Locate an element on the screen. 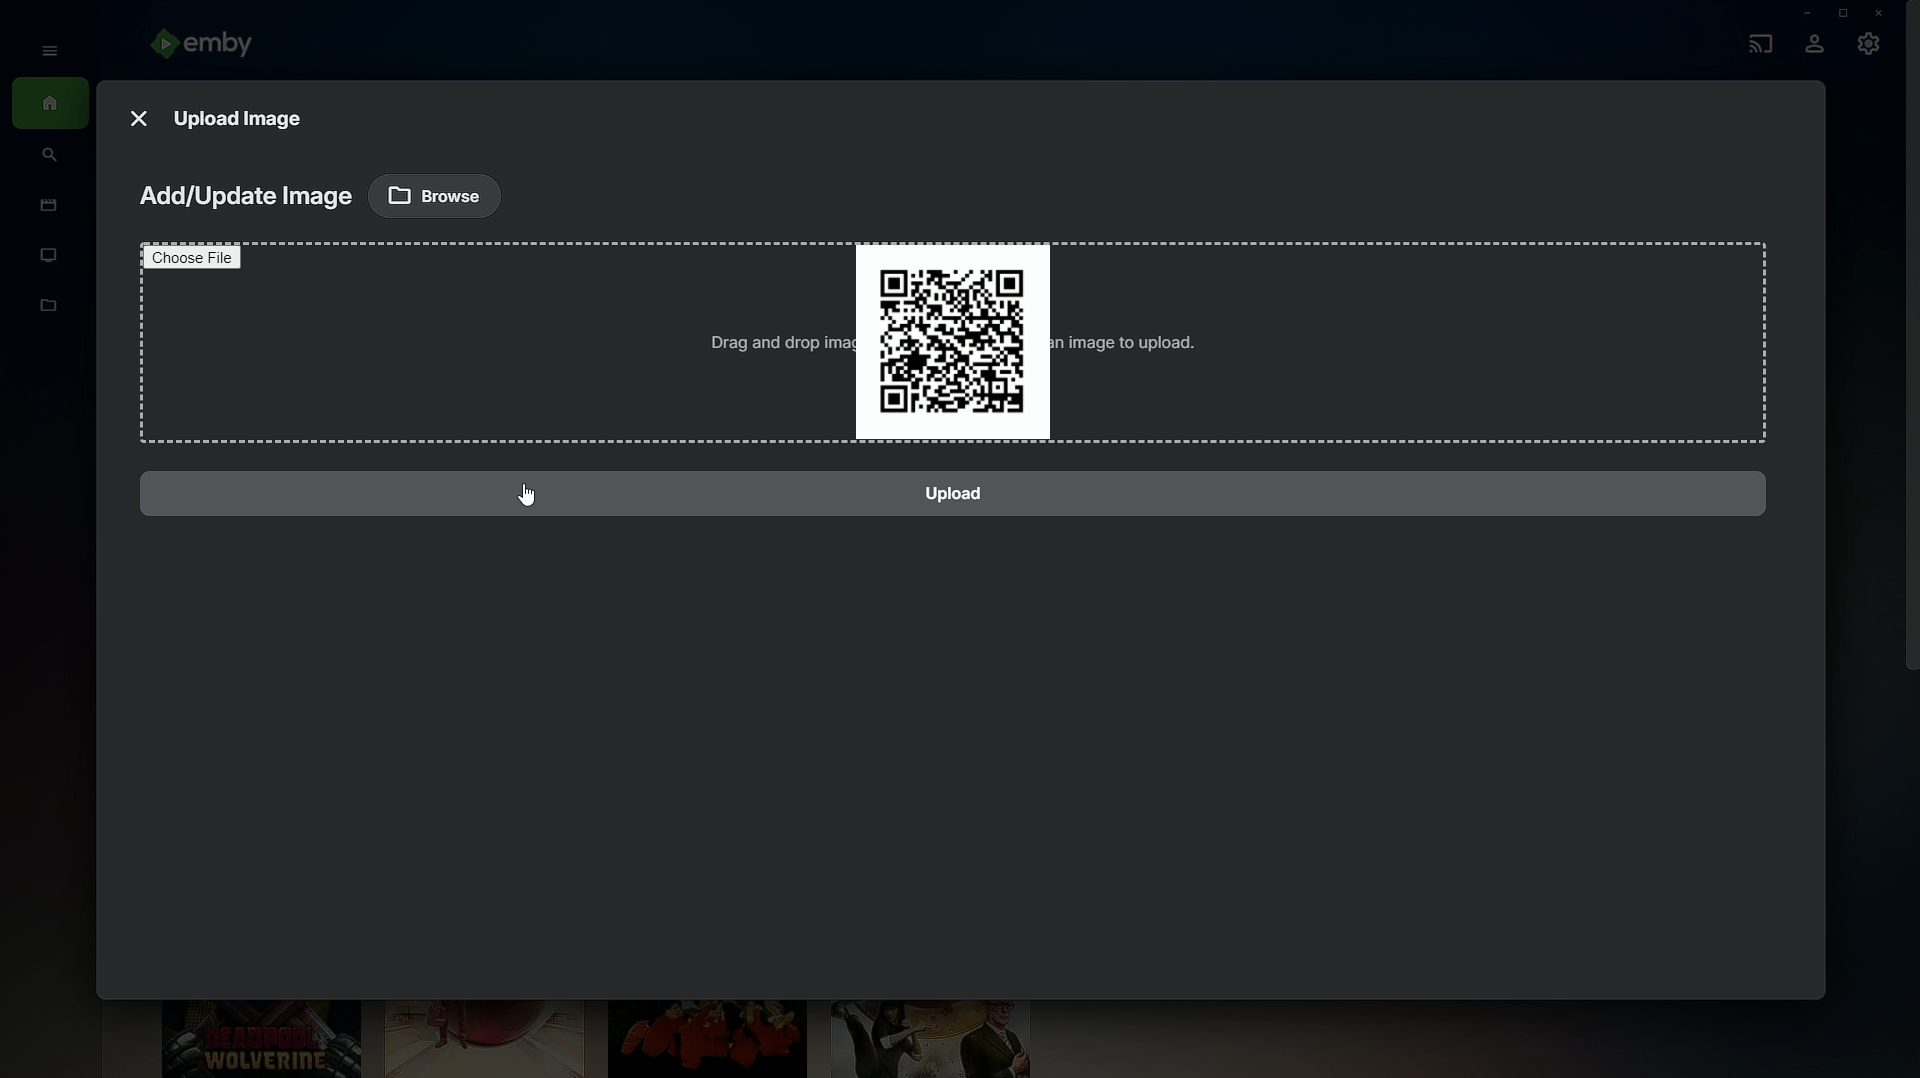   is located at coordinates (197, 256).